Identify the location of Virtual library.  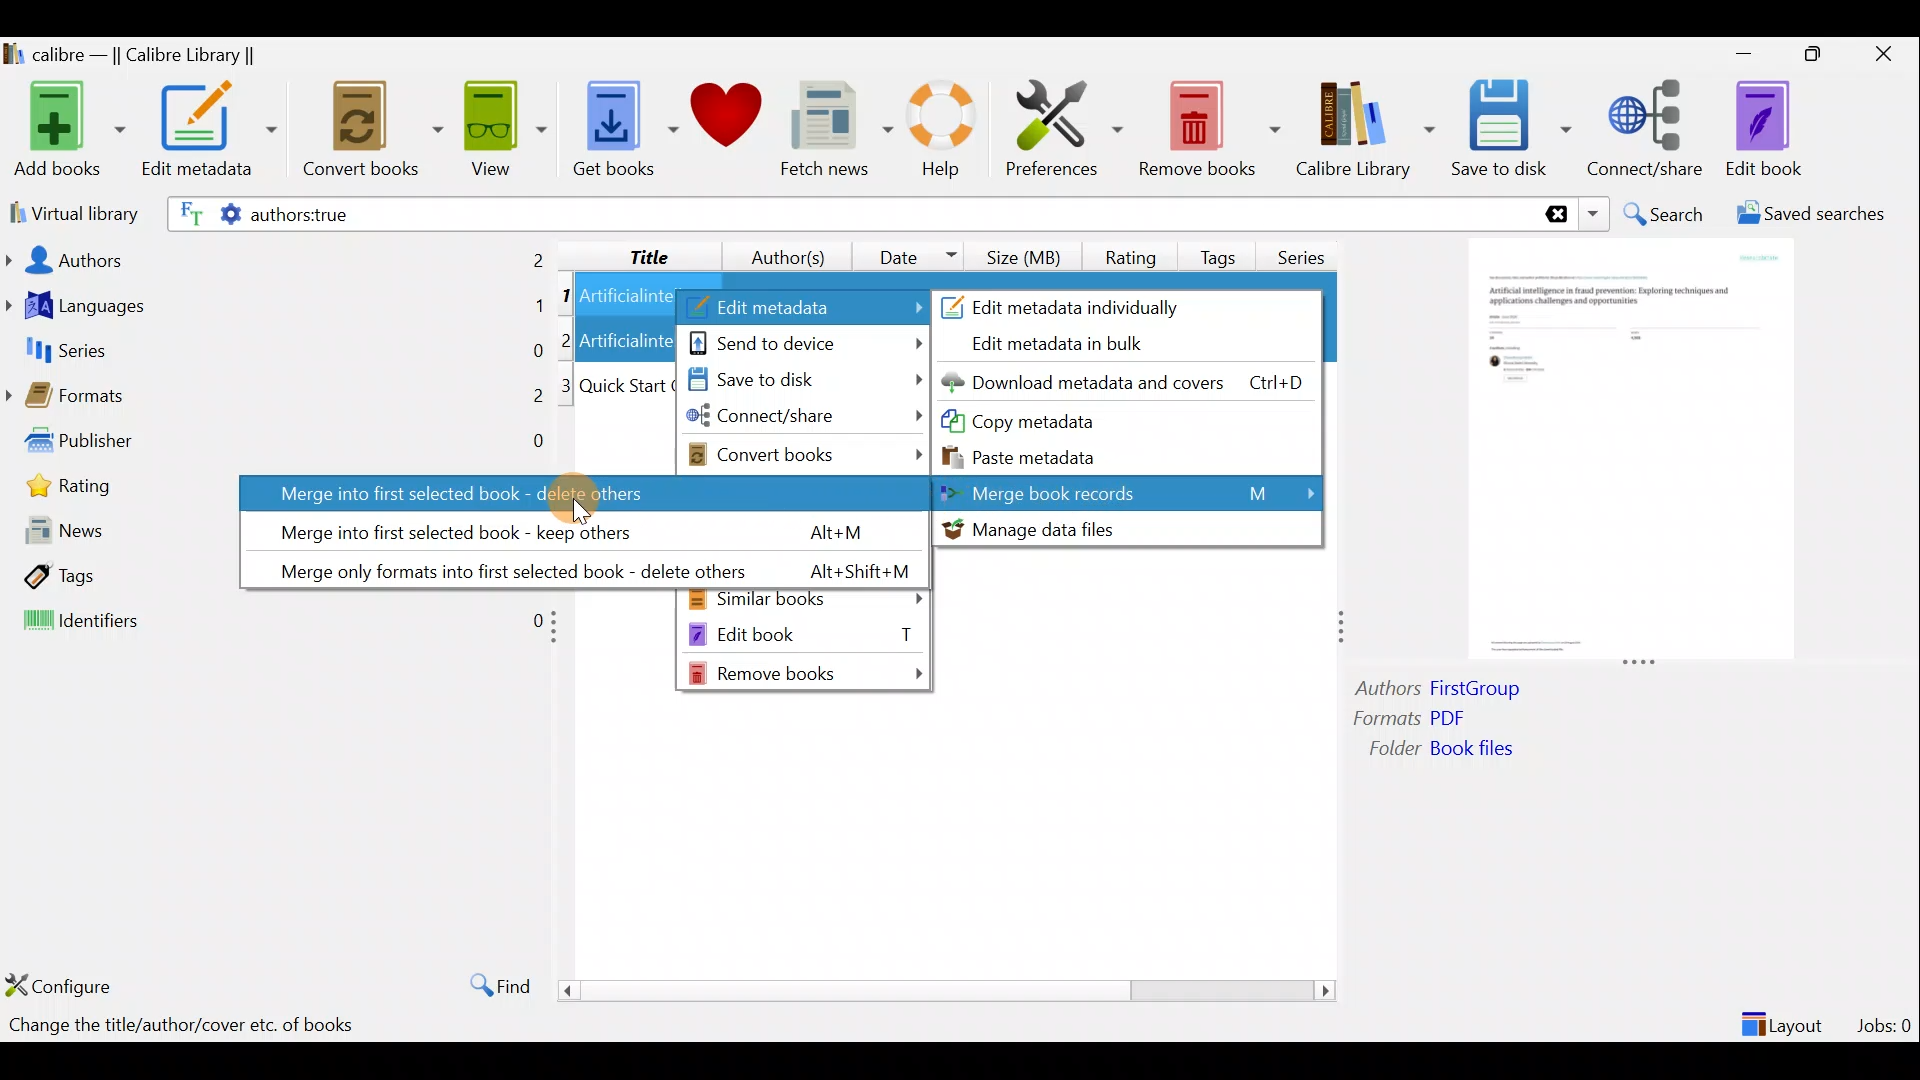
(70, 211).